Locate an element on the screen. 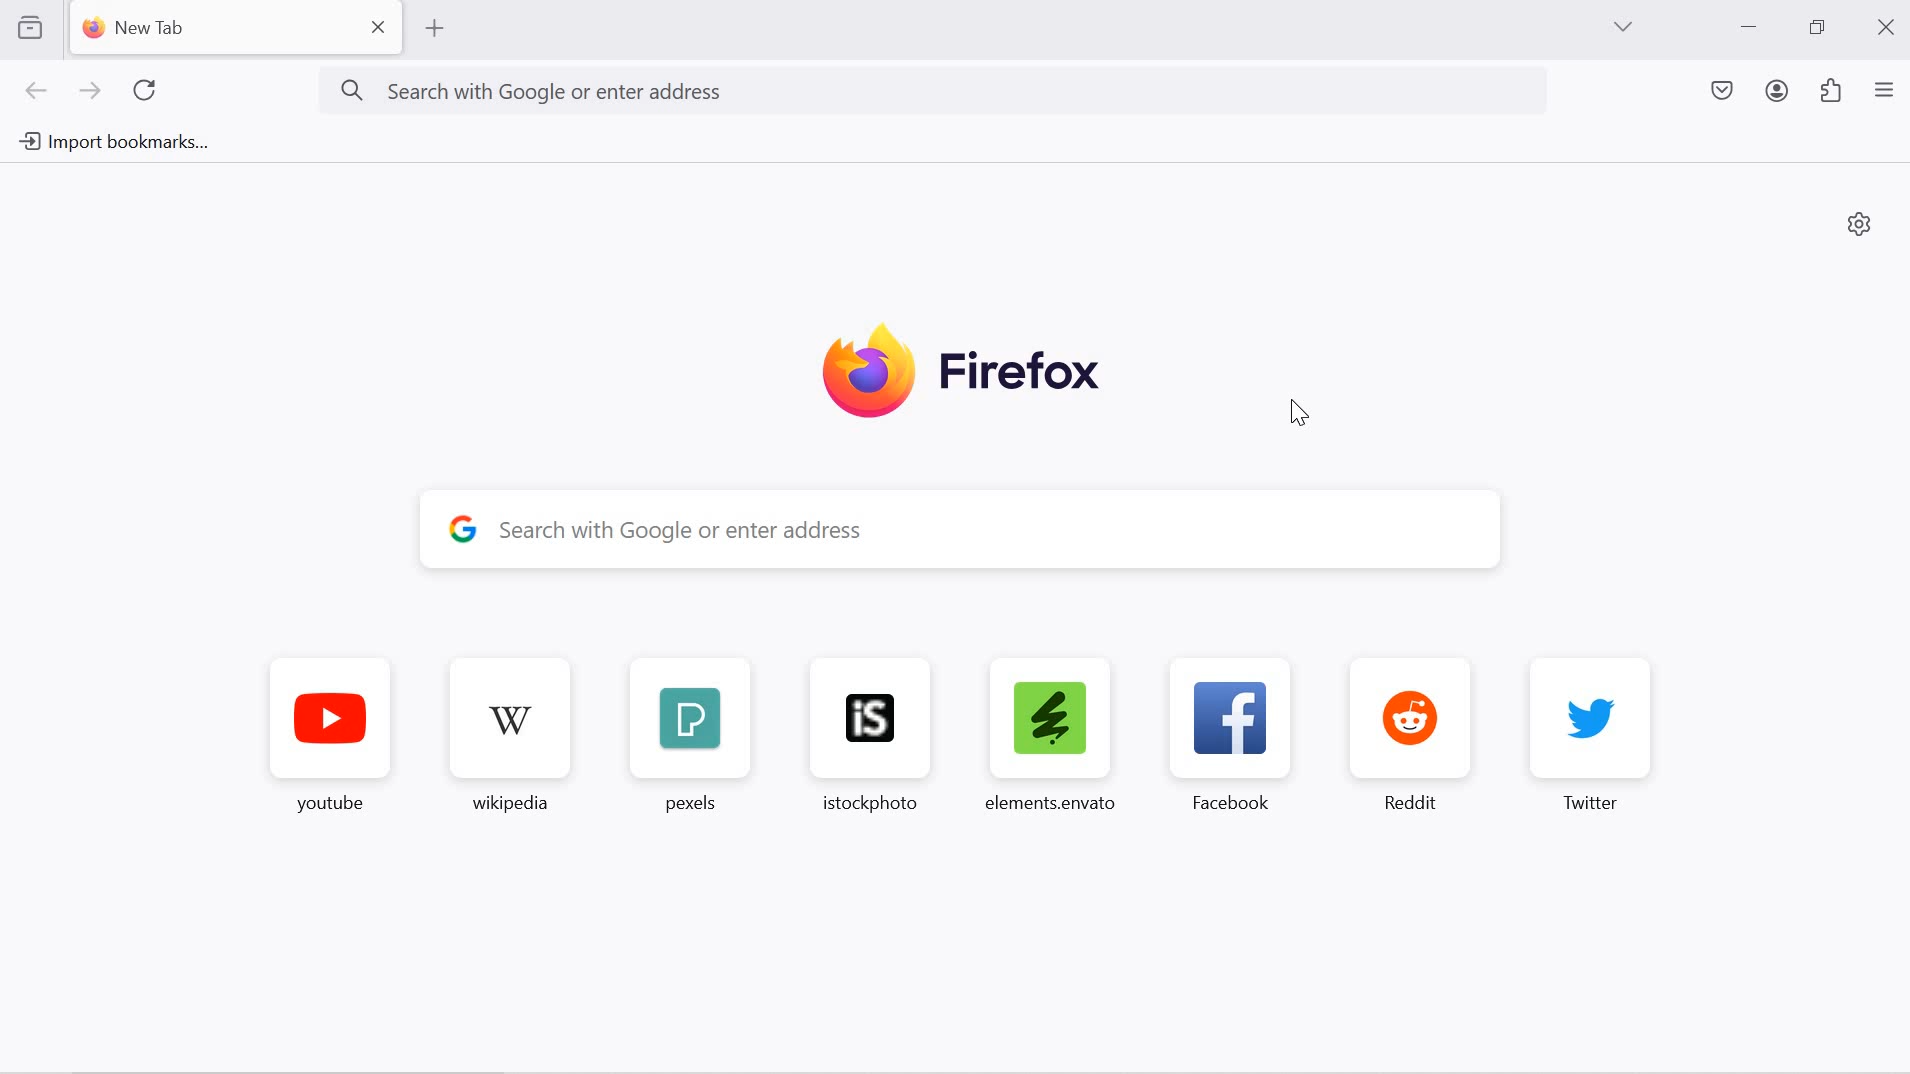 The height and width of the screenshot is (1074, 1910). minimize is located at coordinates (1748, 25).